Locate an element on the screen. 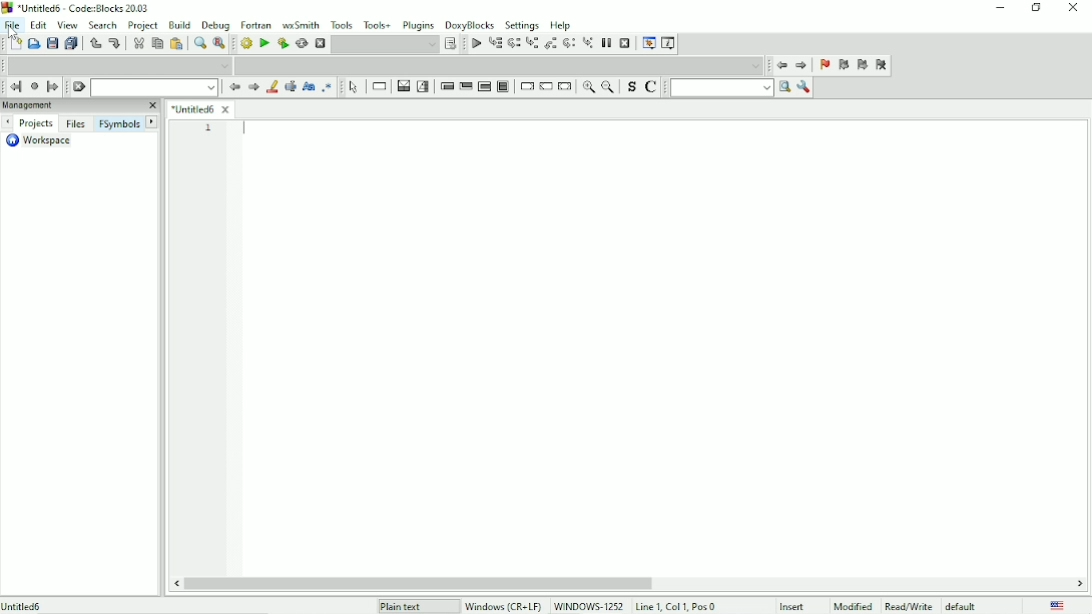 This screenshot has width=1092, height=614. default is located at coordinates (963, 605).